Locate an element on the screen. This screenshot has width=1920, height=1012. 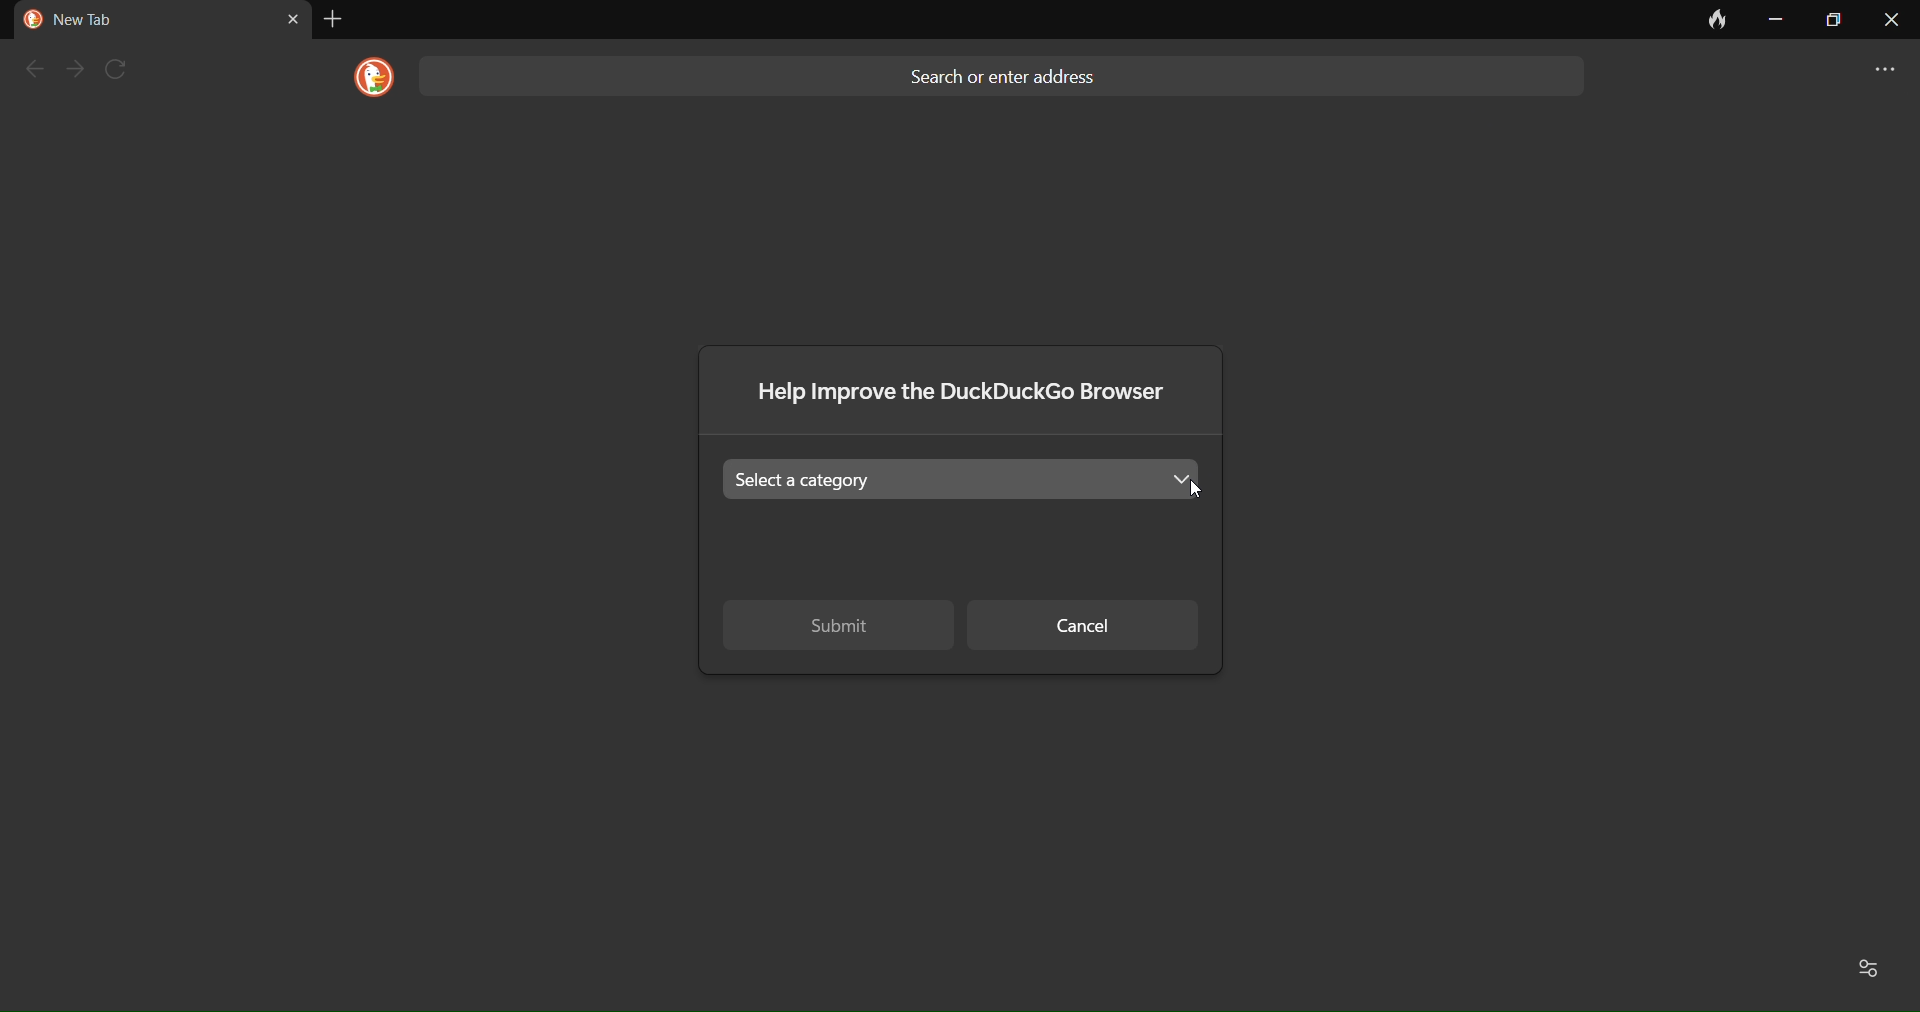
clear data is located at coordinates (1708, 25).